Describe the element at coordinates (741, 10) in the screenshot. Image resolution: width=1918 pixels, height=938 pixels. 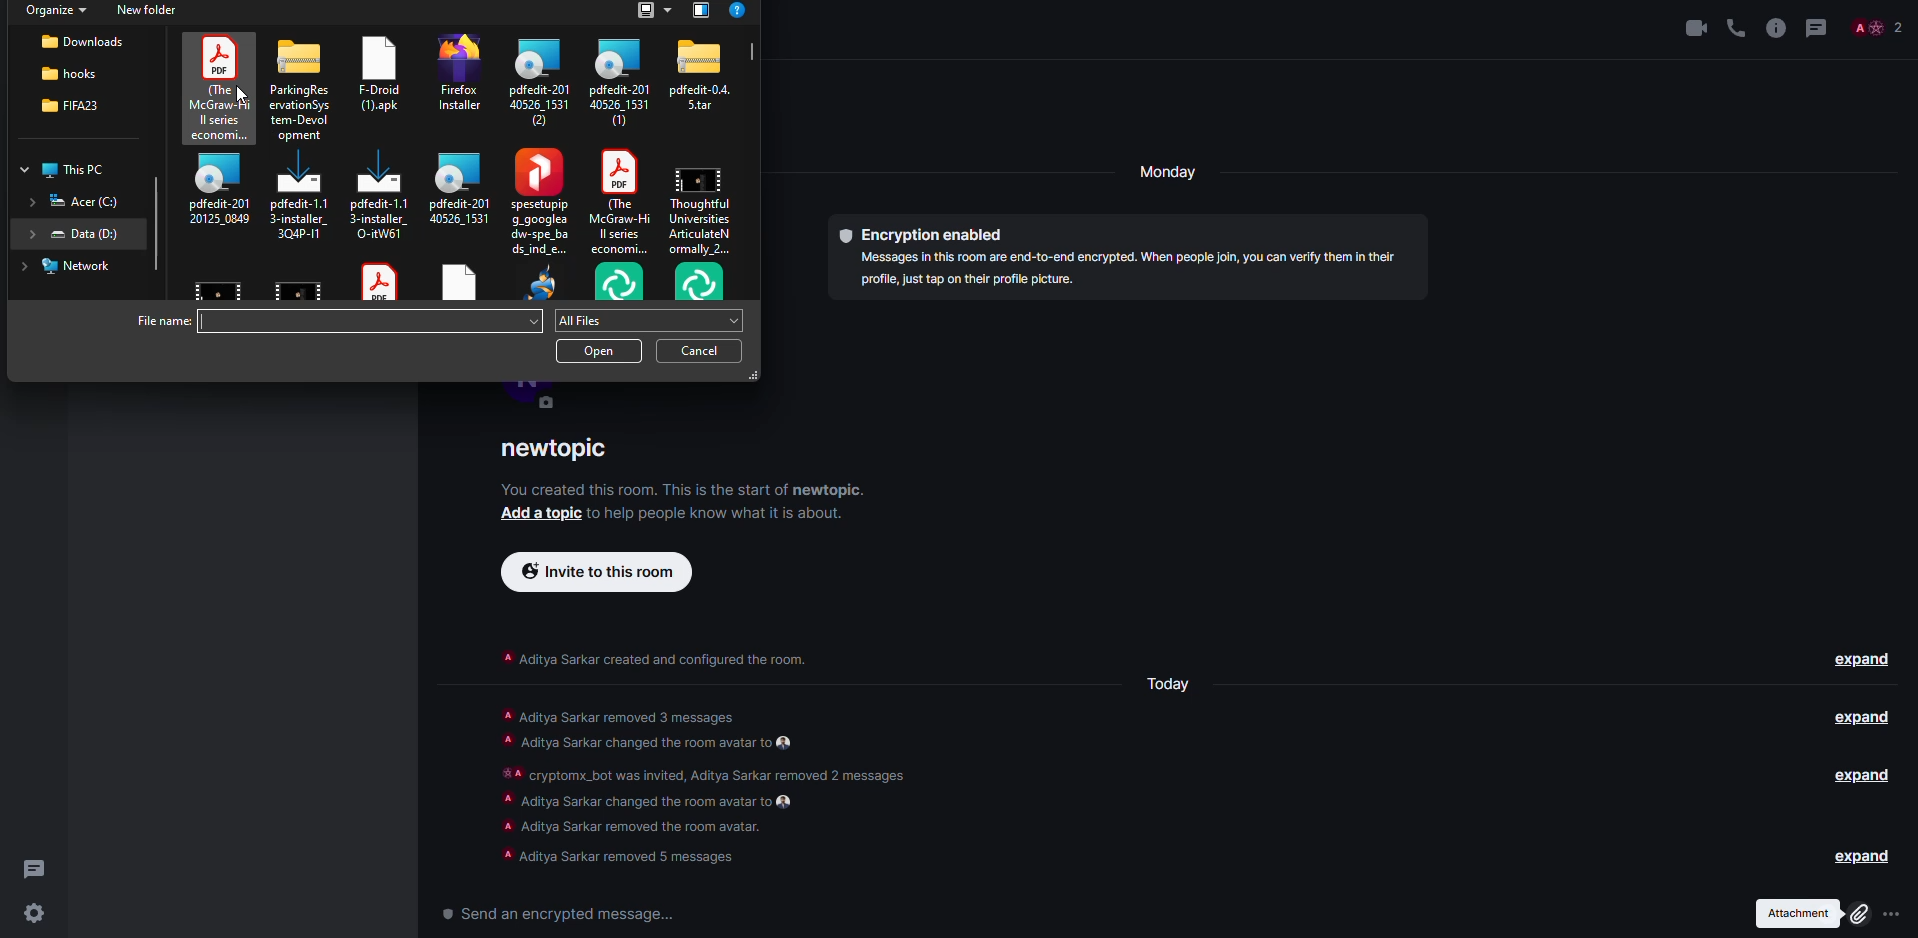
I see `?` at that location.